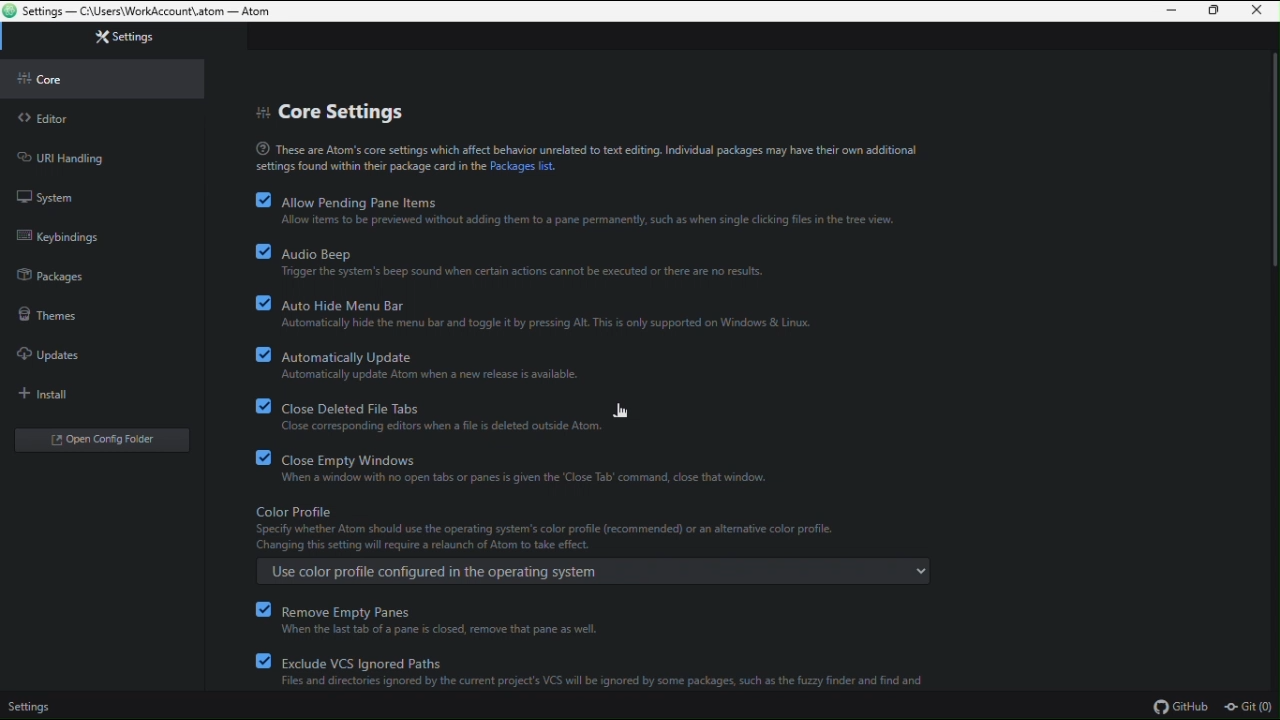 The image size is (1280, 720). Describe the element at coordinates (72, 238) in the screenshot. I see `keybindings` at that location.